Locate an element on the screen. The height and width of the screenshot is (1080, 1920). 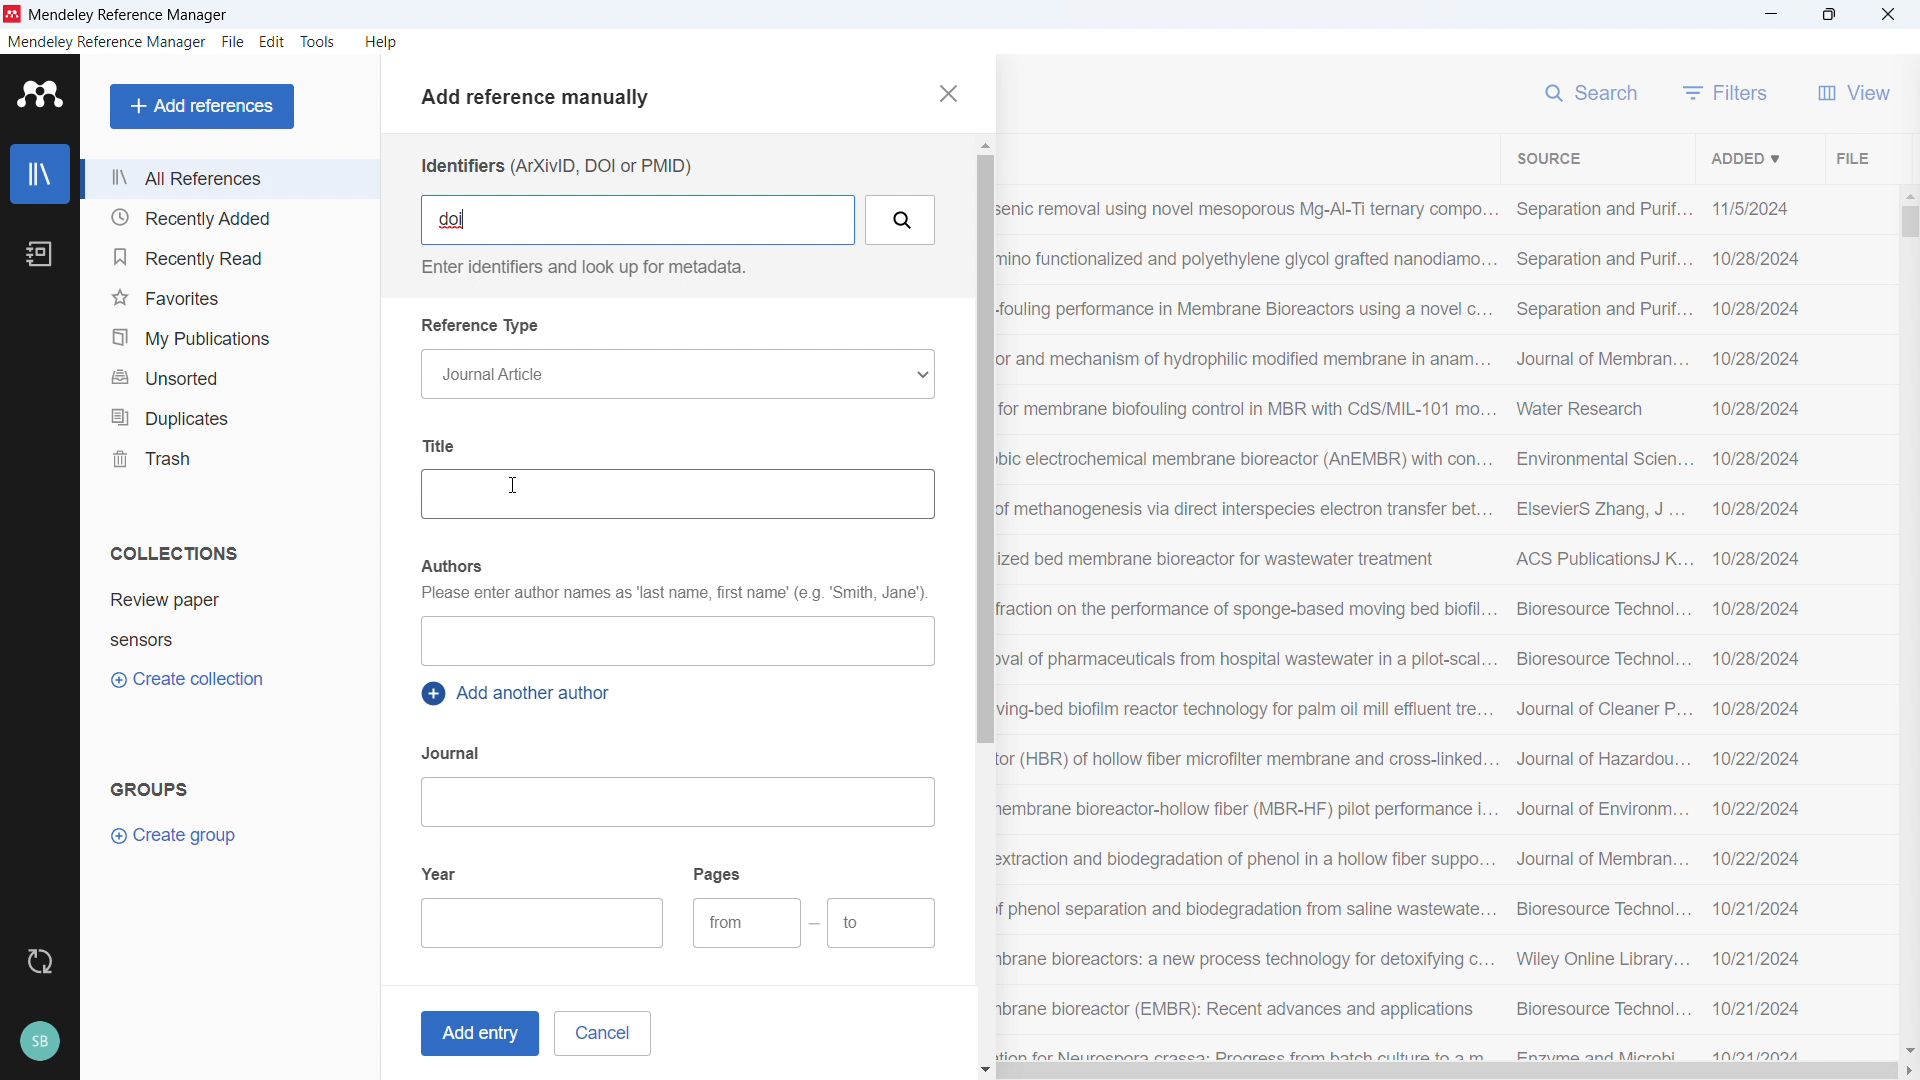
Duplicates  is located at coordinates (229, 416).